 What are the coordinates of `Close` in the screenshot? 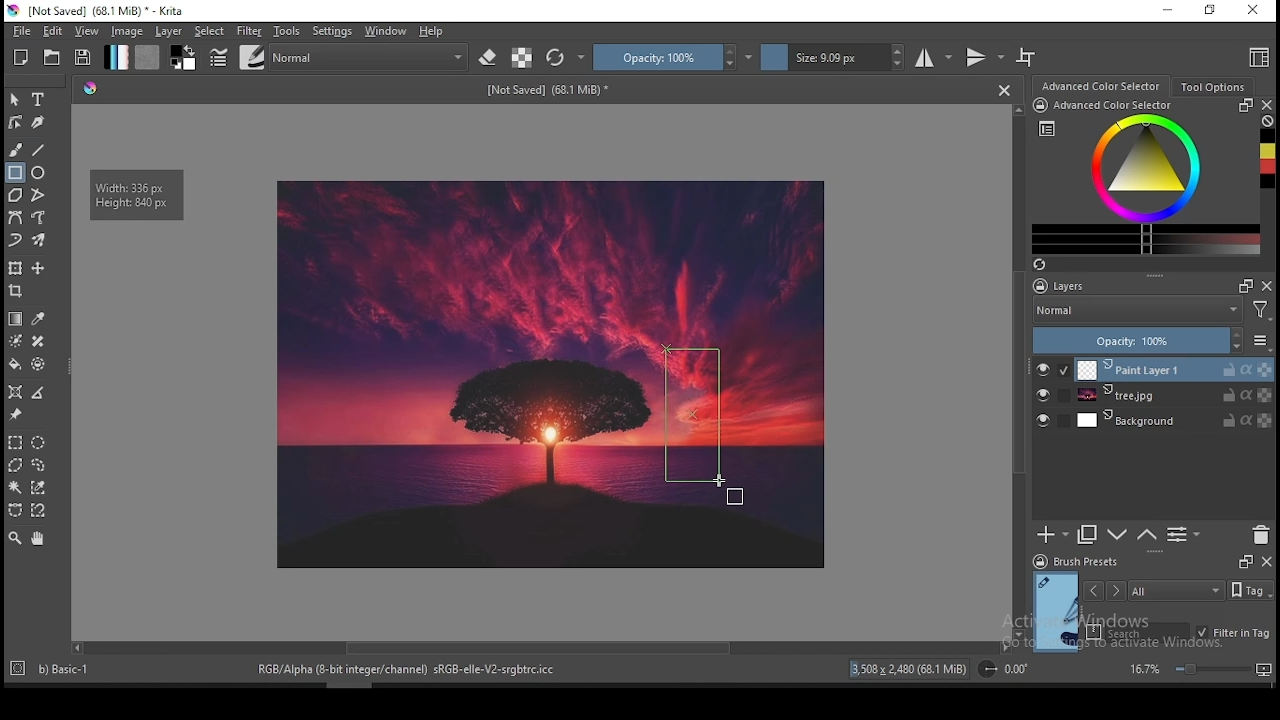 It's located at (1004, 90).